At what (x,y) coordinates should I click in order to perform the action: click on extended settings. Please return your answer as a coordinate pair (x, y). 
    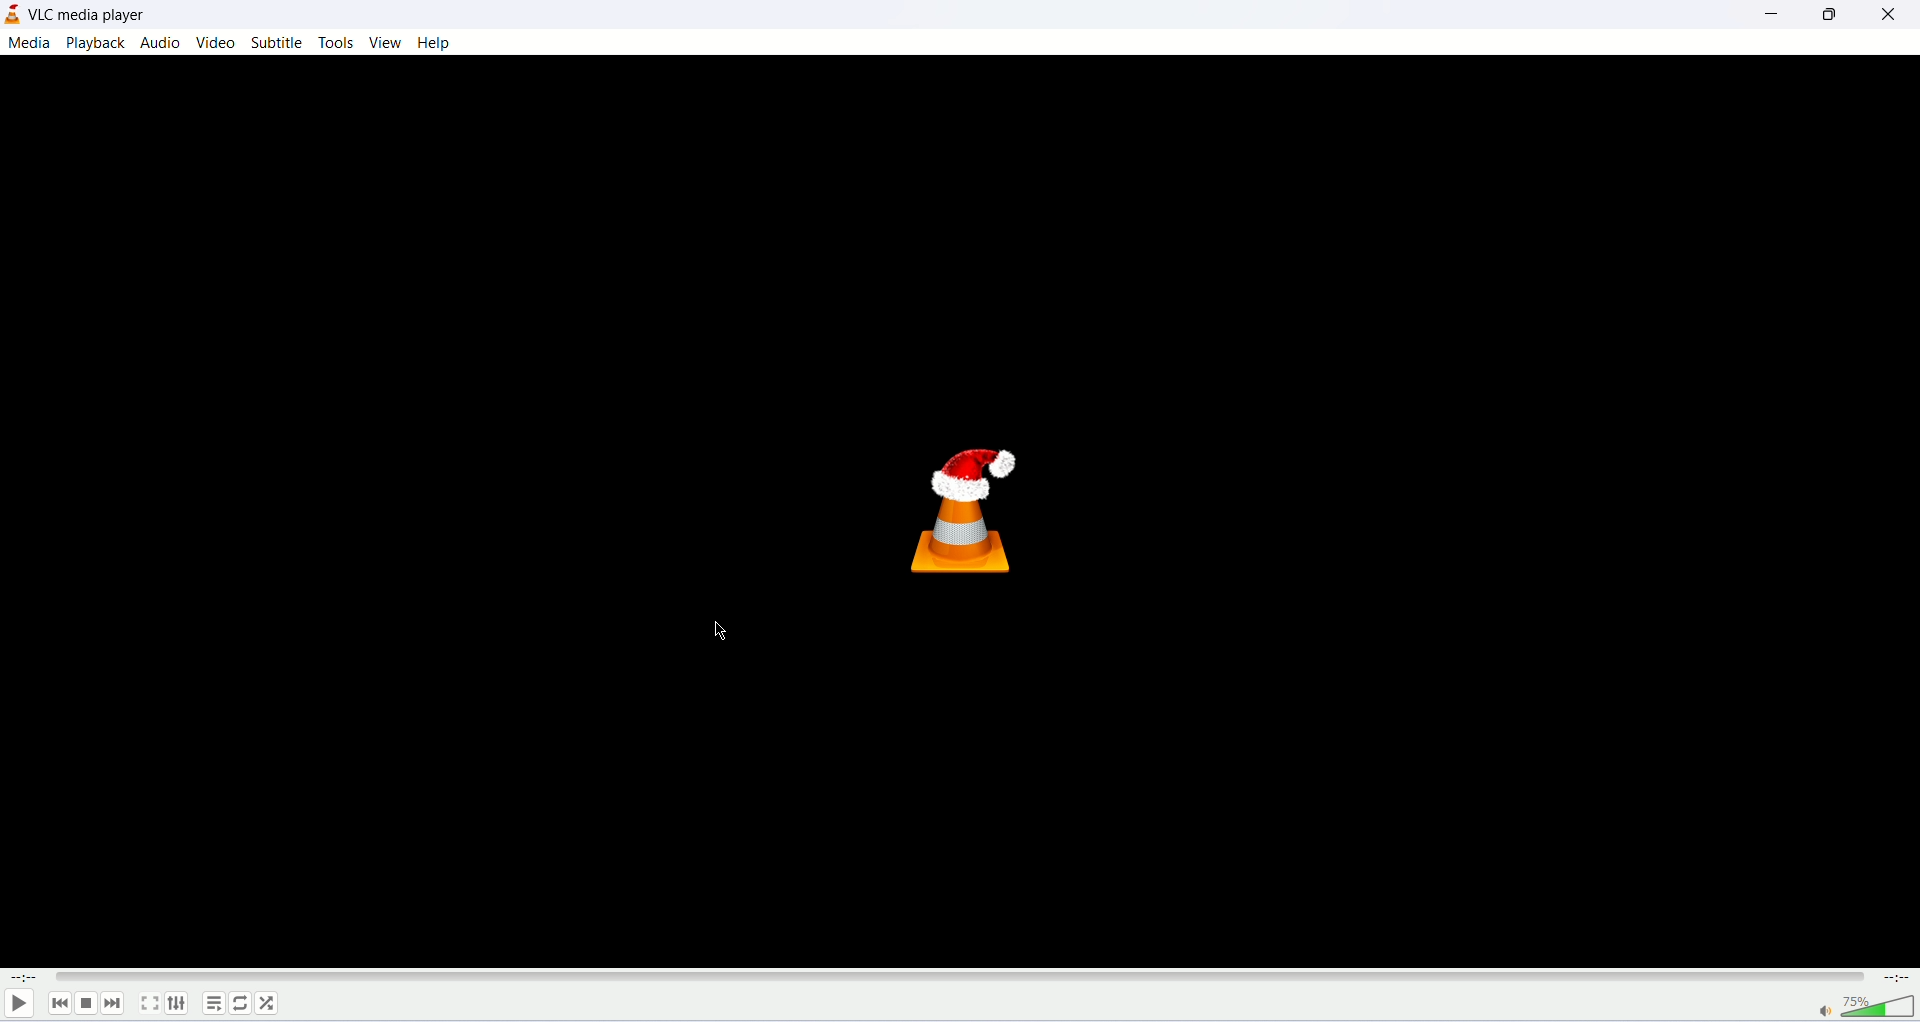
    Looking at the image, I should click on (177, 1002).